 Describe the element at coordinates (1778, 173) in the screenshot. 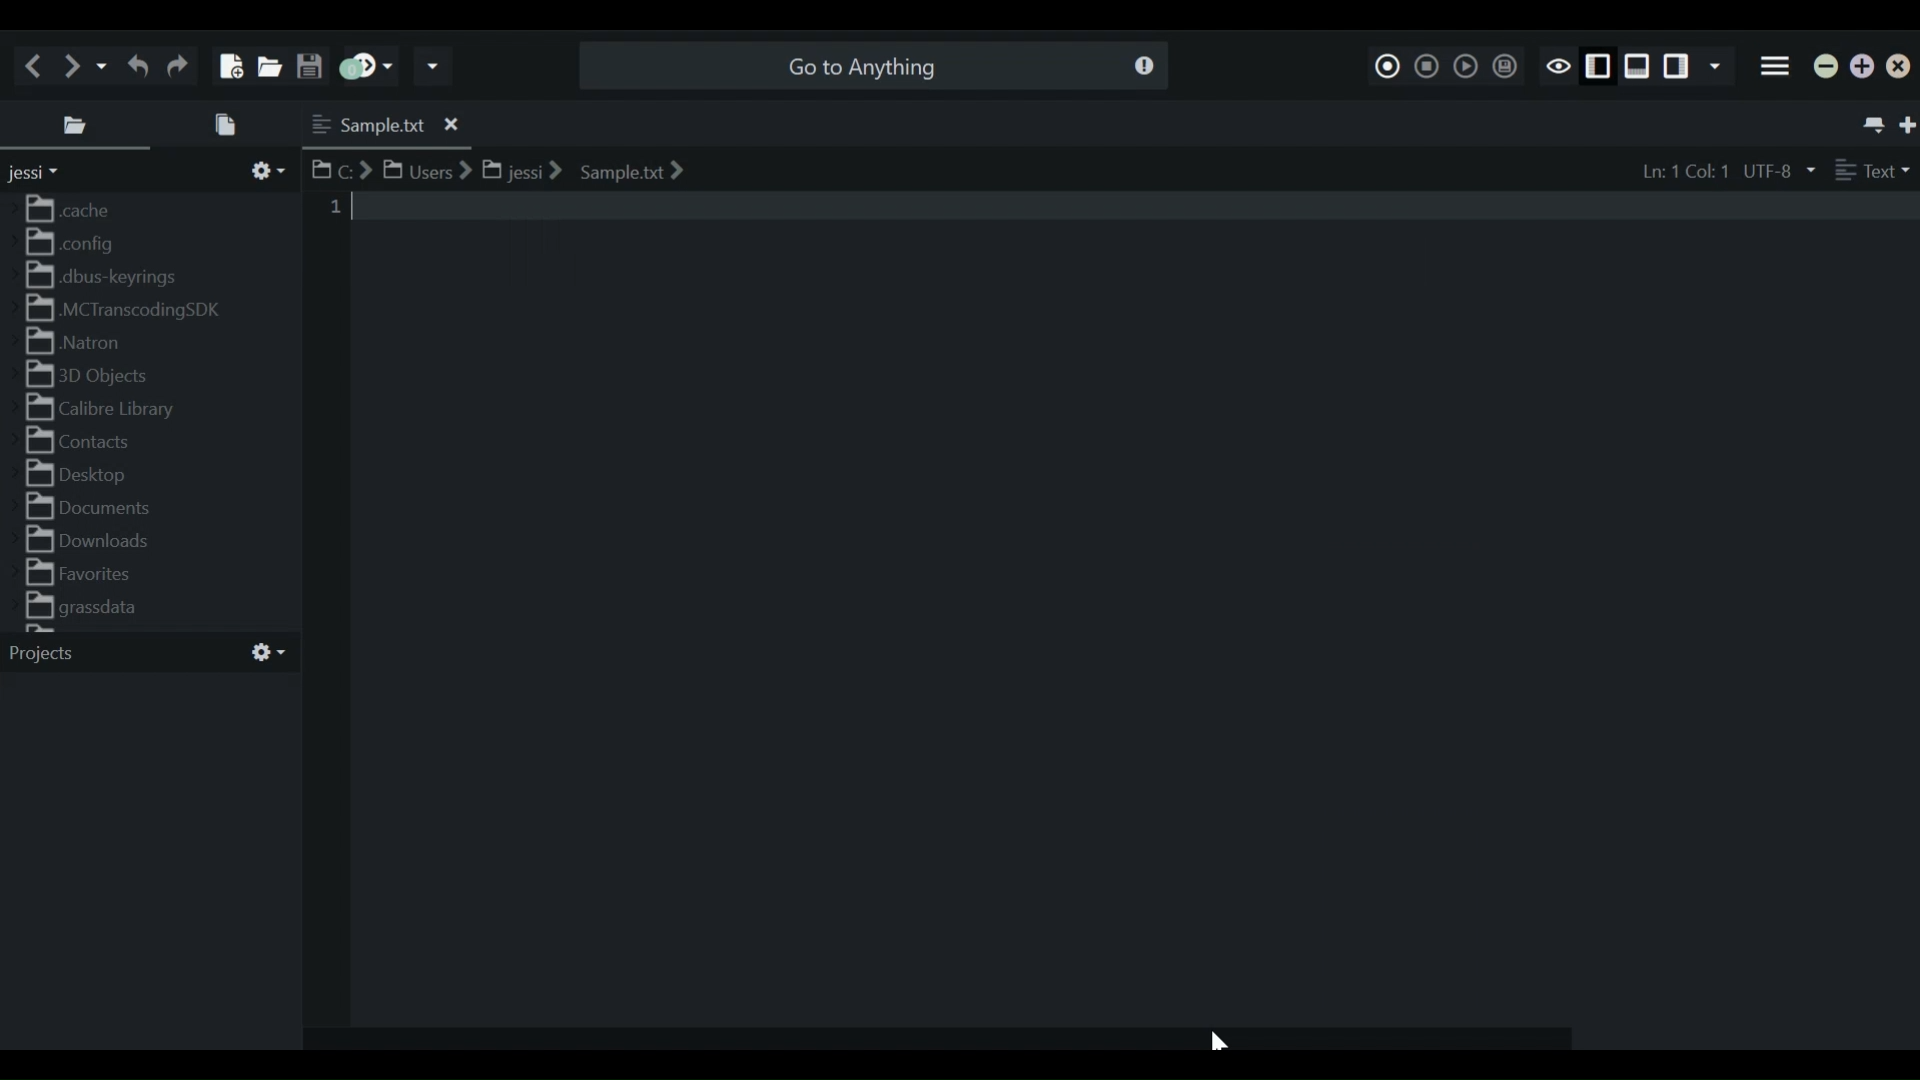

I see `File Encoding dropdown menu` at that location.